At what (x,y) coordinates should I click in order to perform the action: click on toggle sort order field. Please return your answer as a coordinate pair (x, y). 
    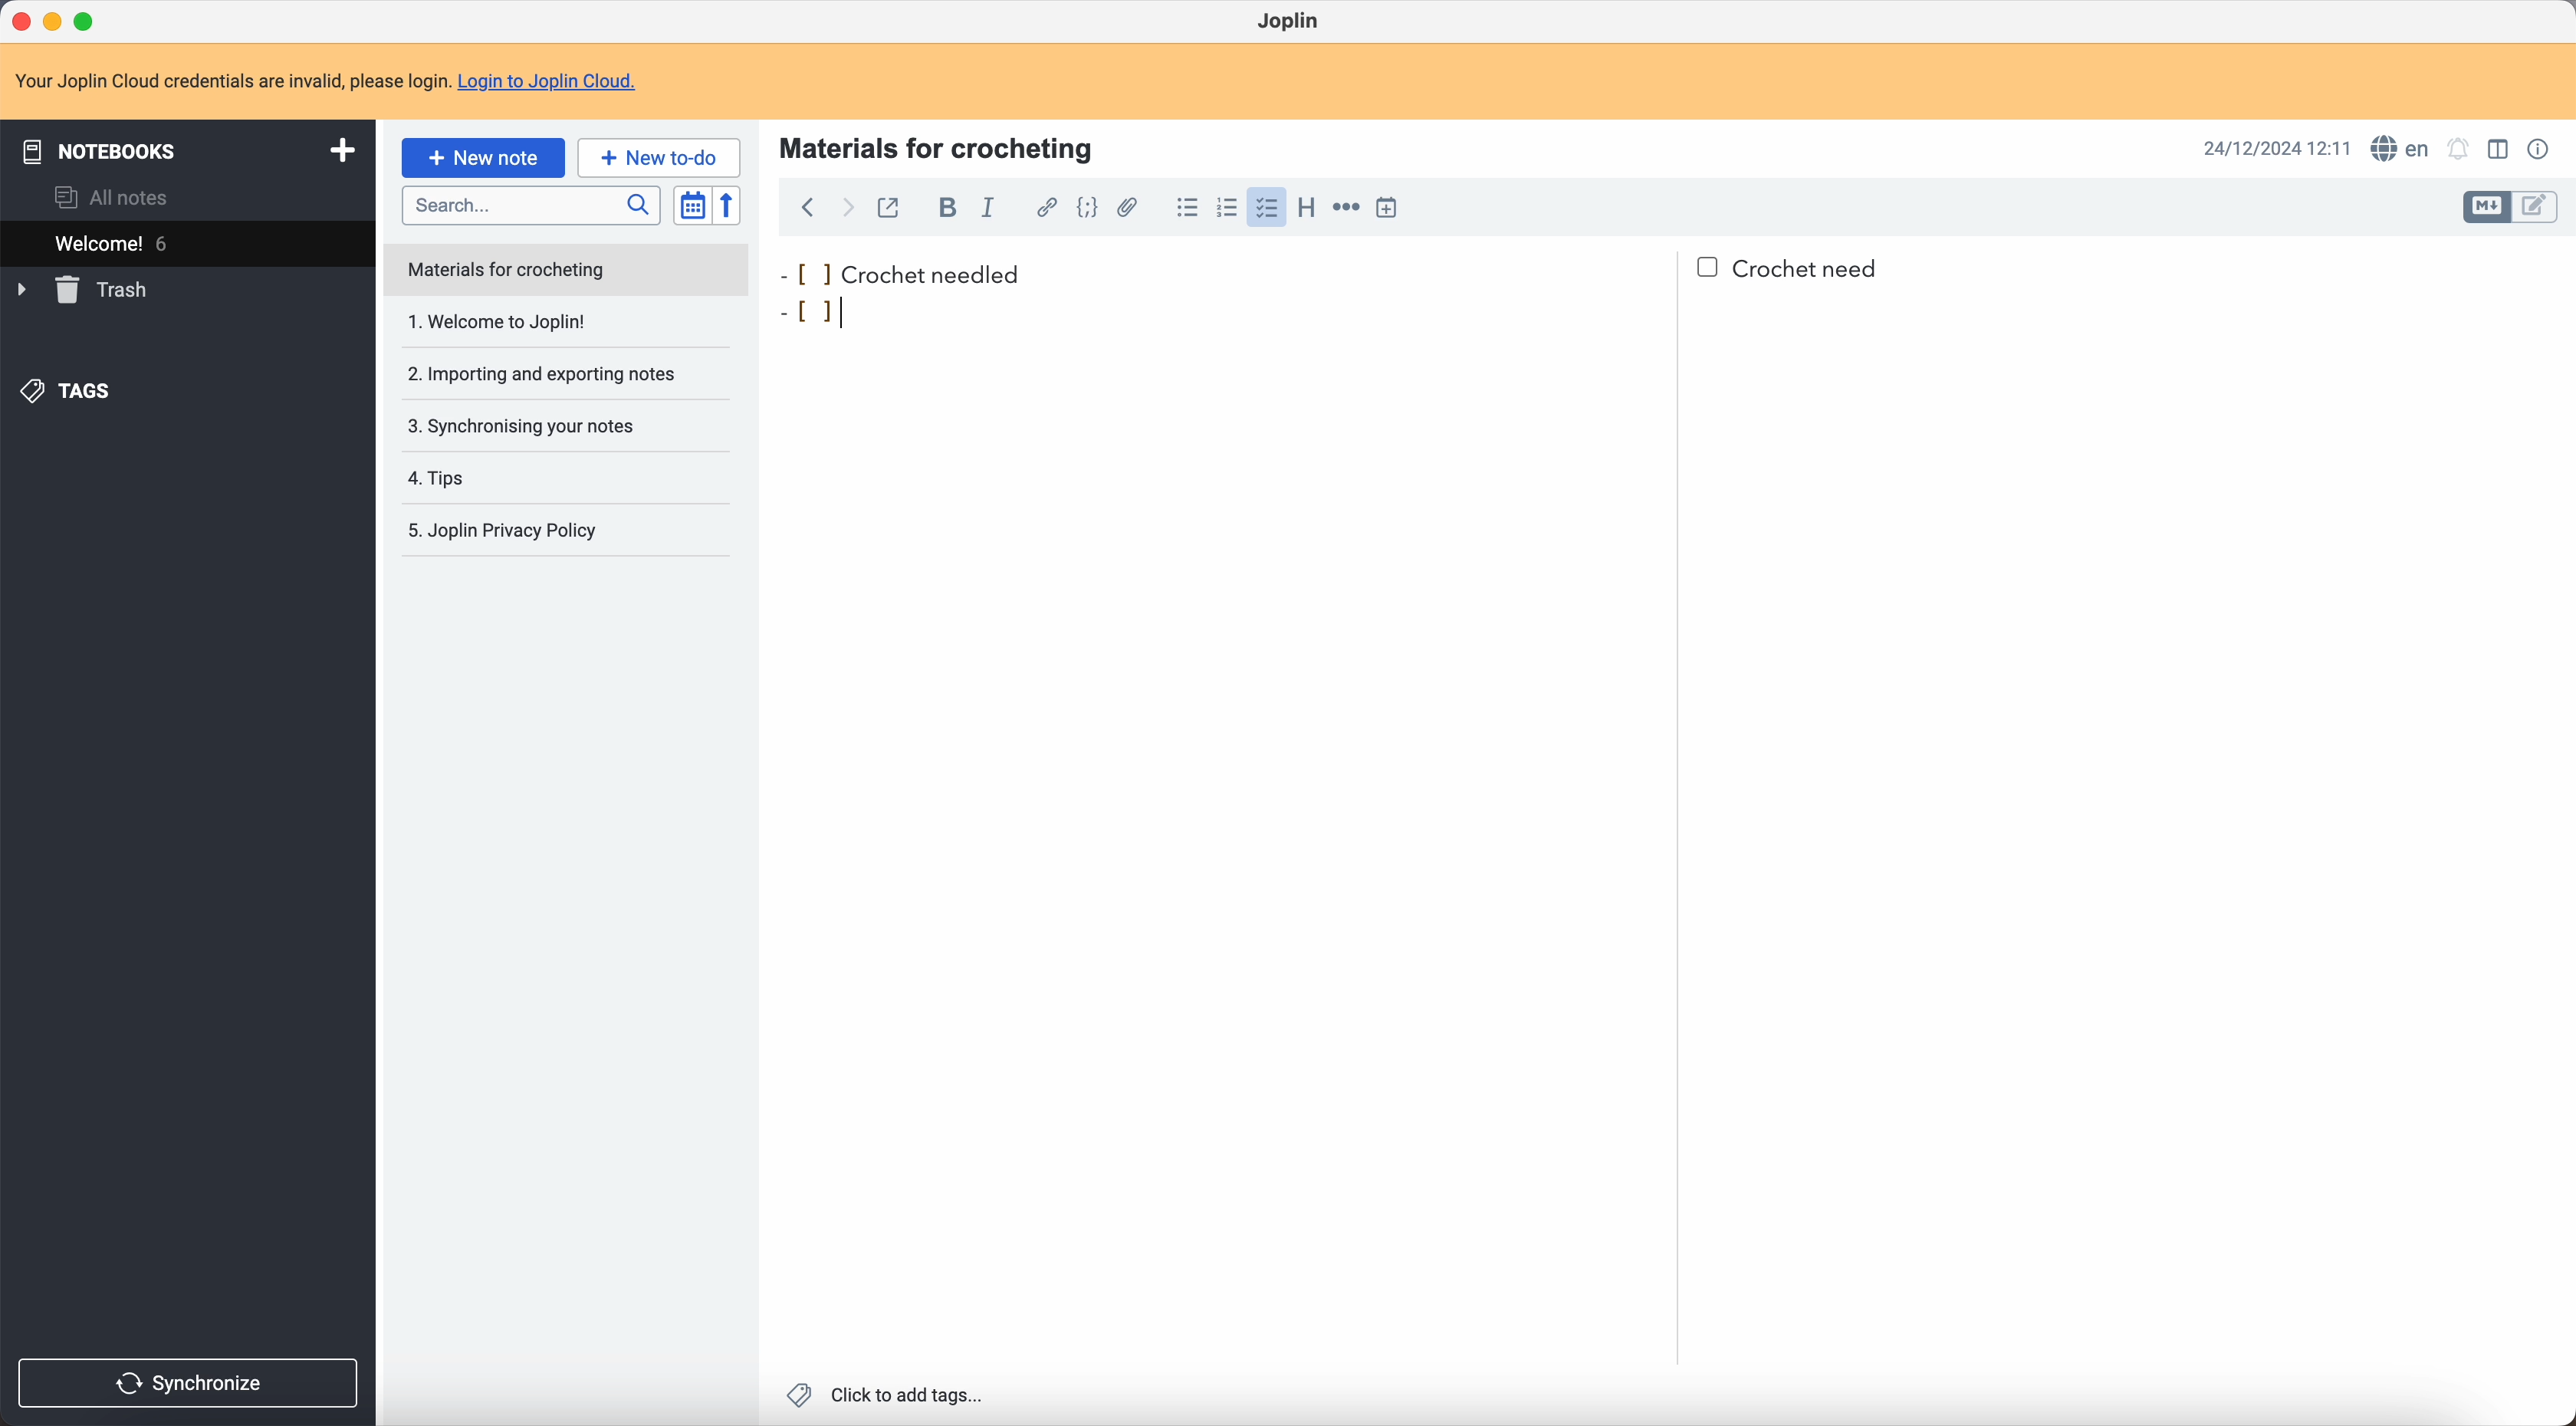
    Looking at the image, I should click on (691, 206).